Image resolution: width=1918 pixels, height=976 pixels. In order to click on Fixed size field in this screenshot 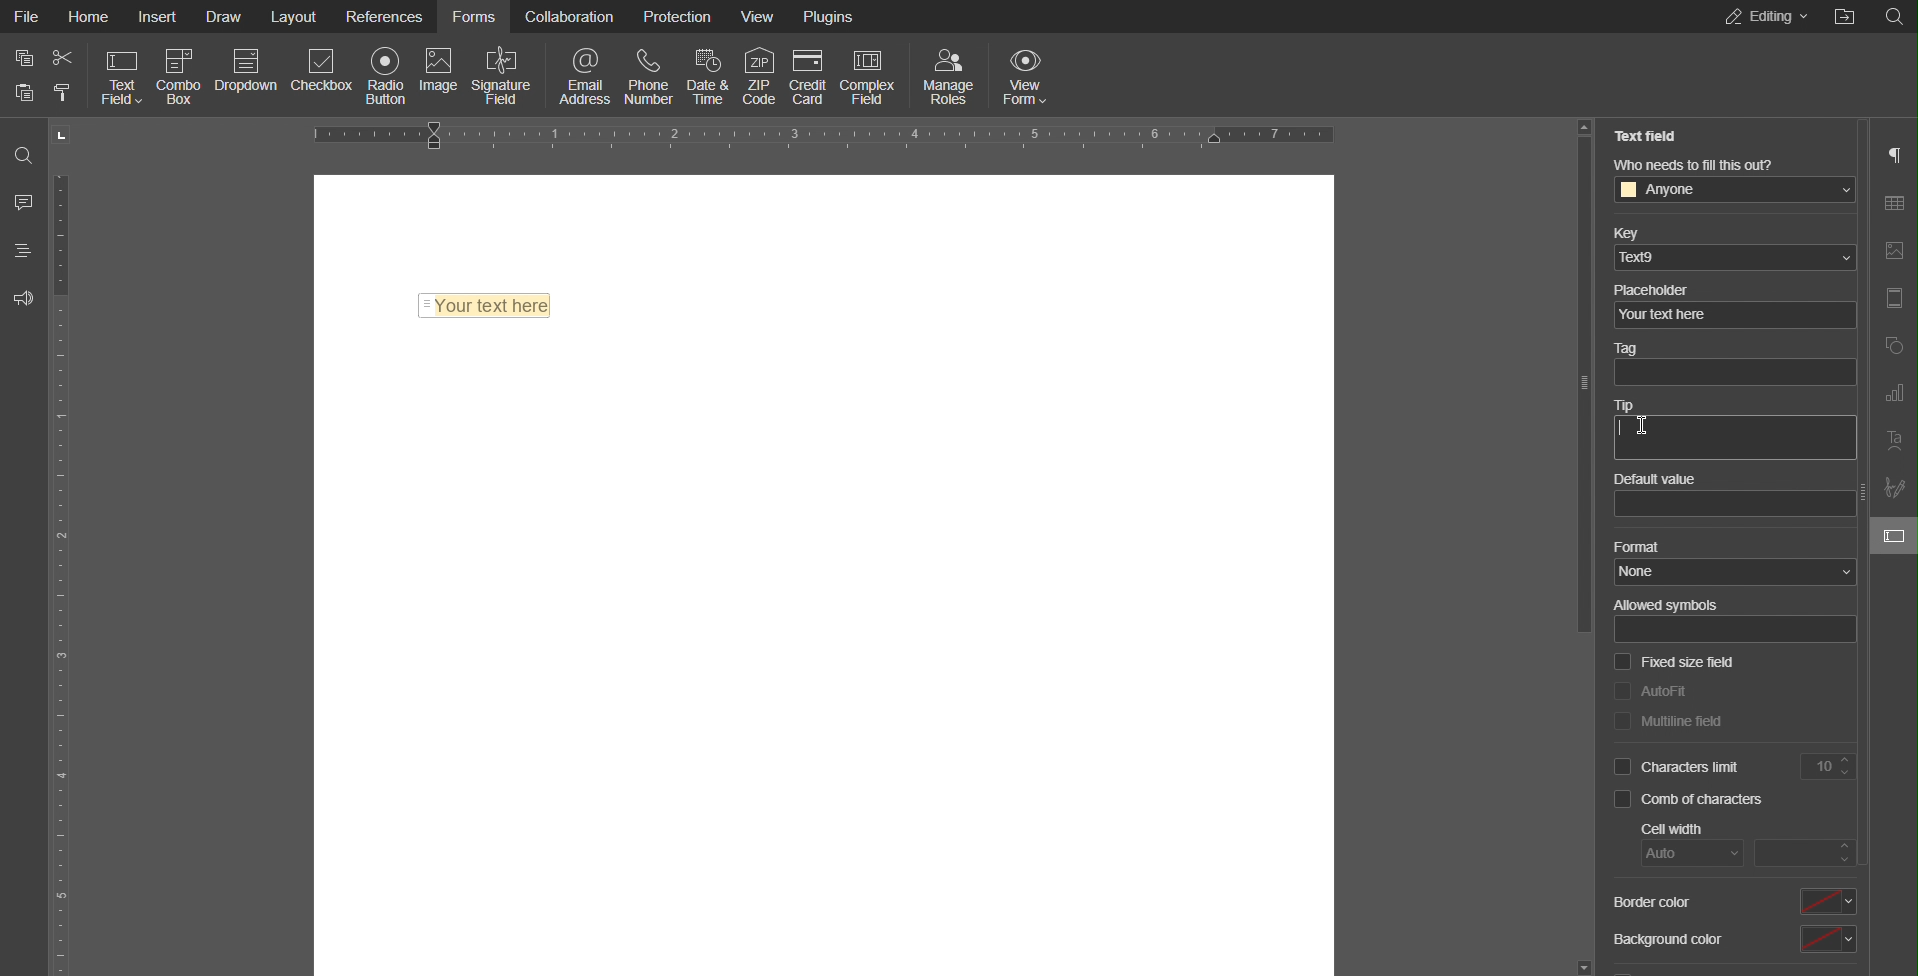, I will do `click(1692, 661)`.